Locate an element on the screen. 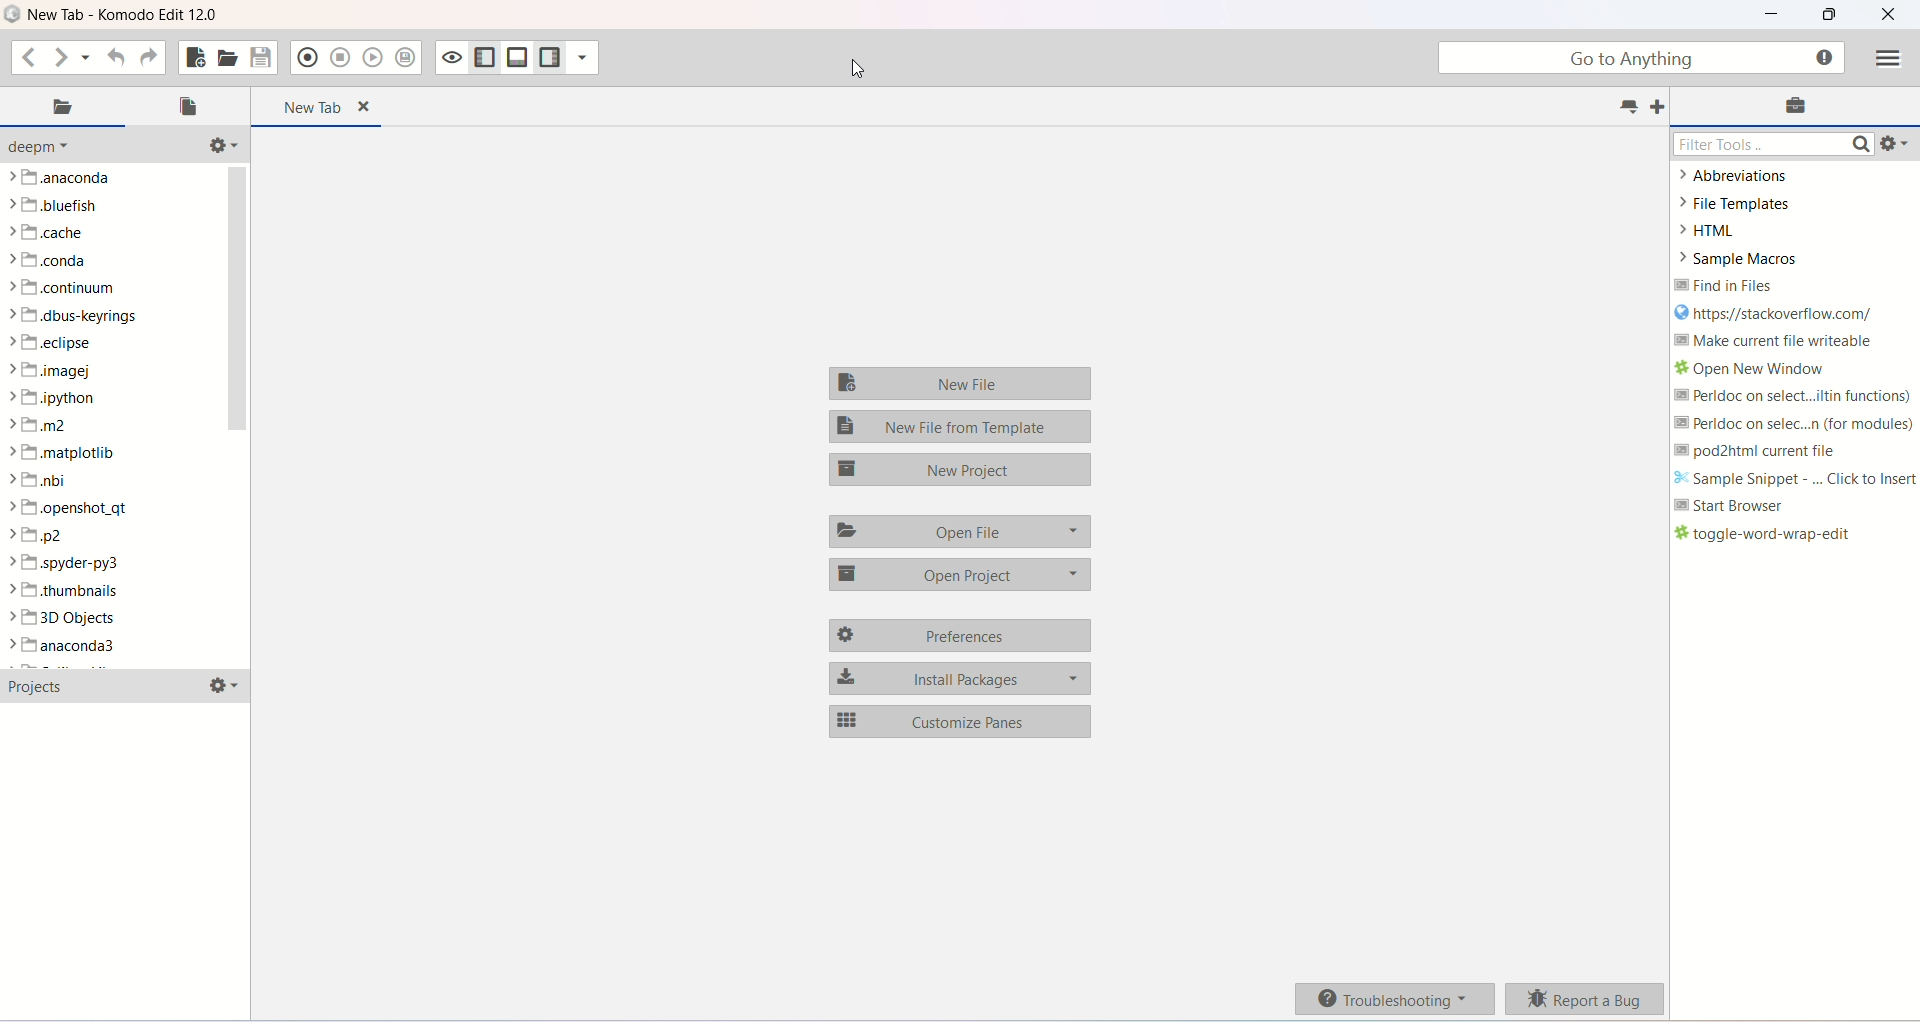 The width and height of the screenshot is (1920, 1022). save file is located at coordinates (260, 54).